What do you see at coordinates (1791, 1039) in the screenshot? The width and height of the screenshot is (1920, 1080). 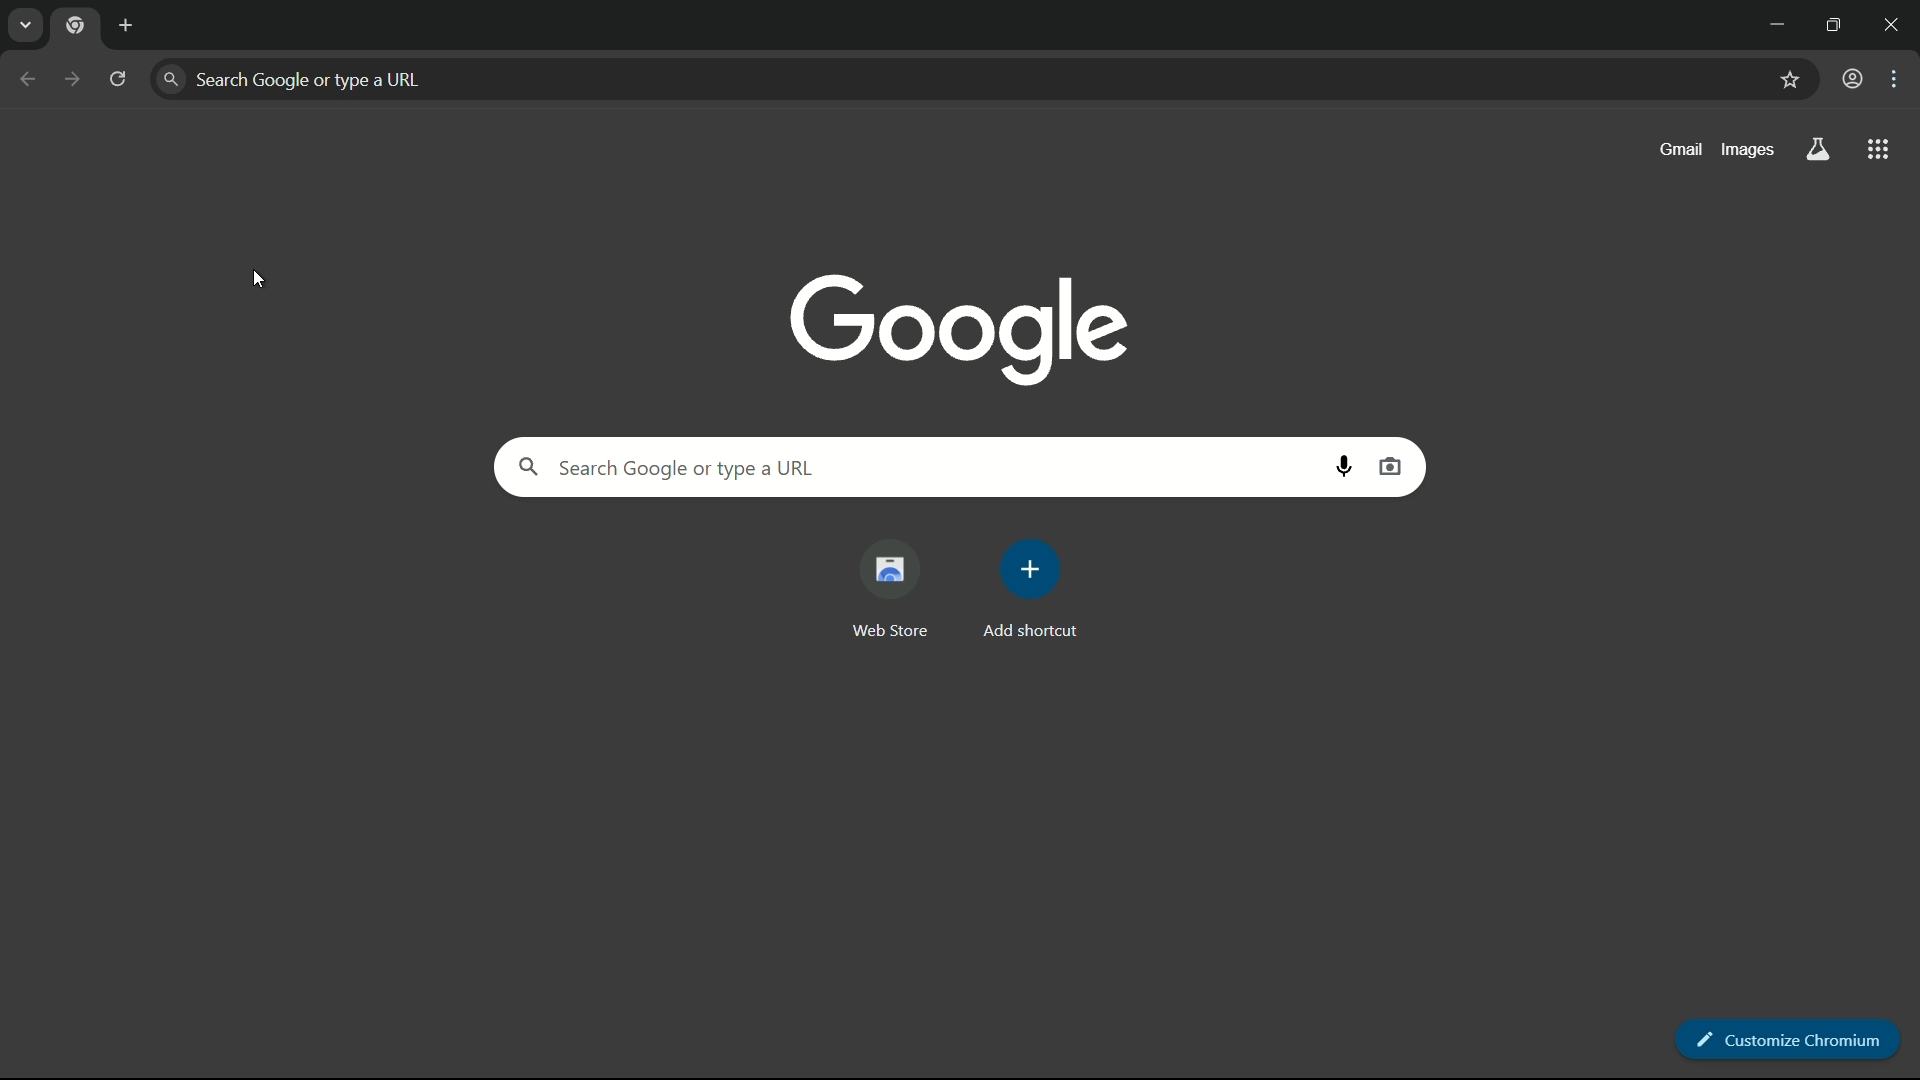 I see `customize chromium` at bounding box center [1791, 1039].